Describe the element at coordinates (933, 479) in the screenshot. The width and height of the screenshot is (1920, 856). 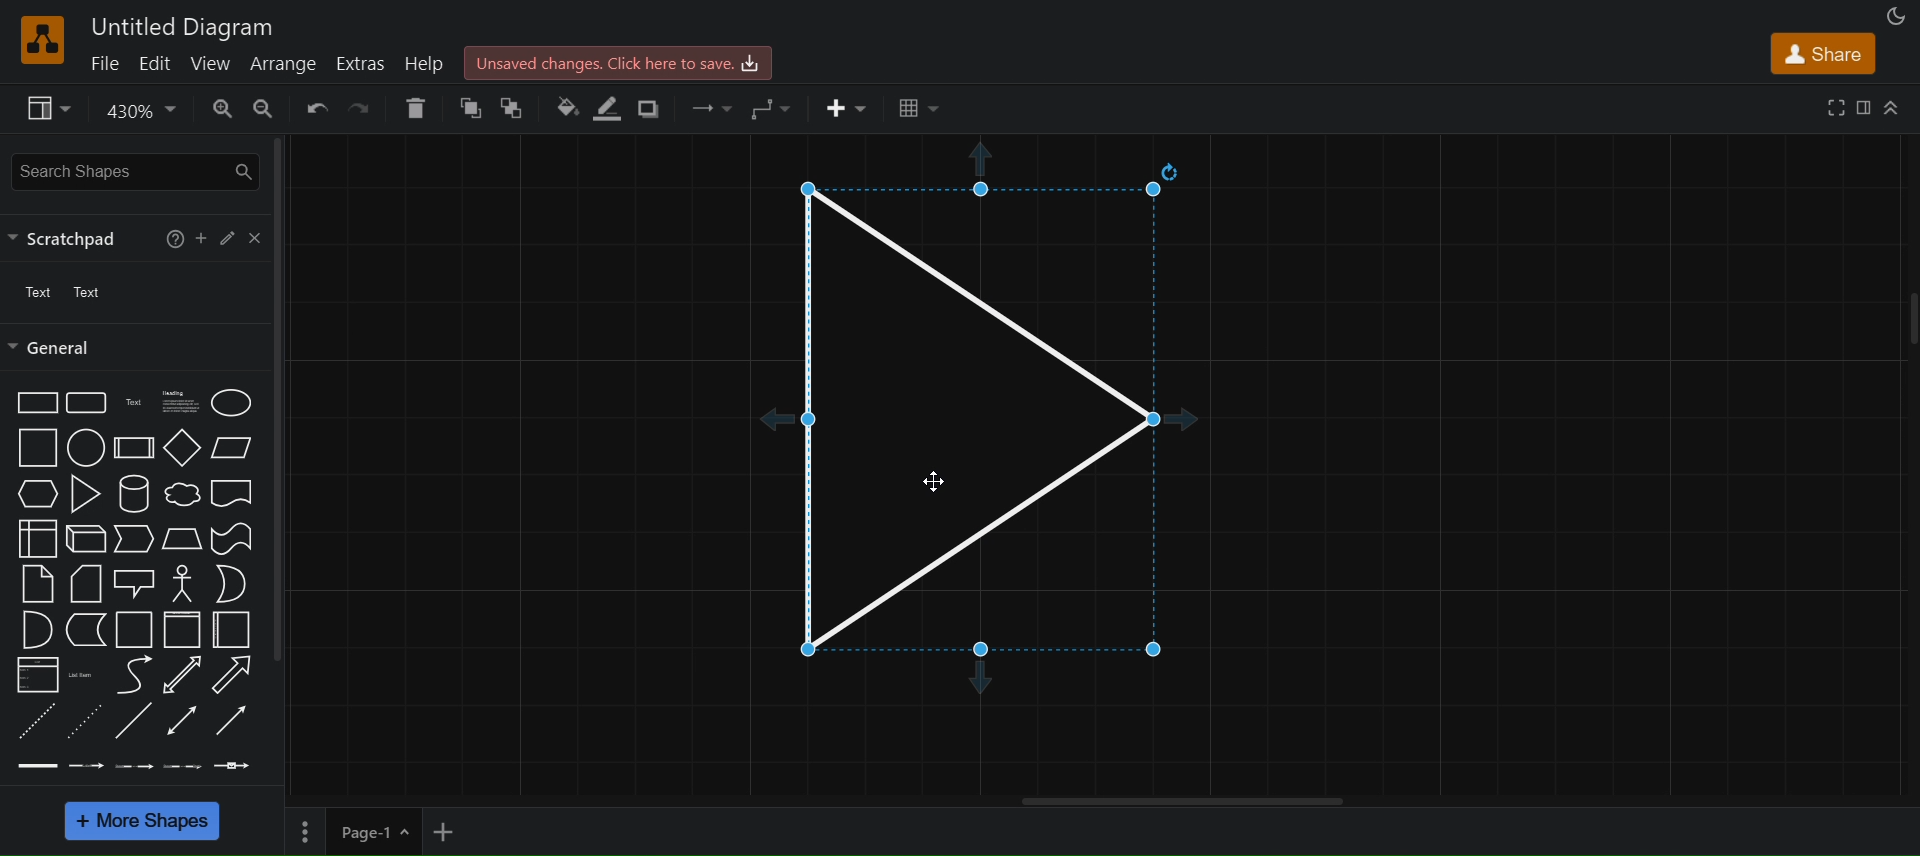
I see `Cursor` at that location.